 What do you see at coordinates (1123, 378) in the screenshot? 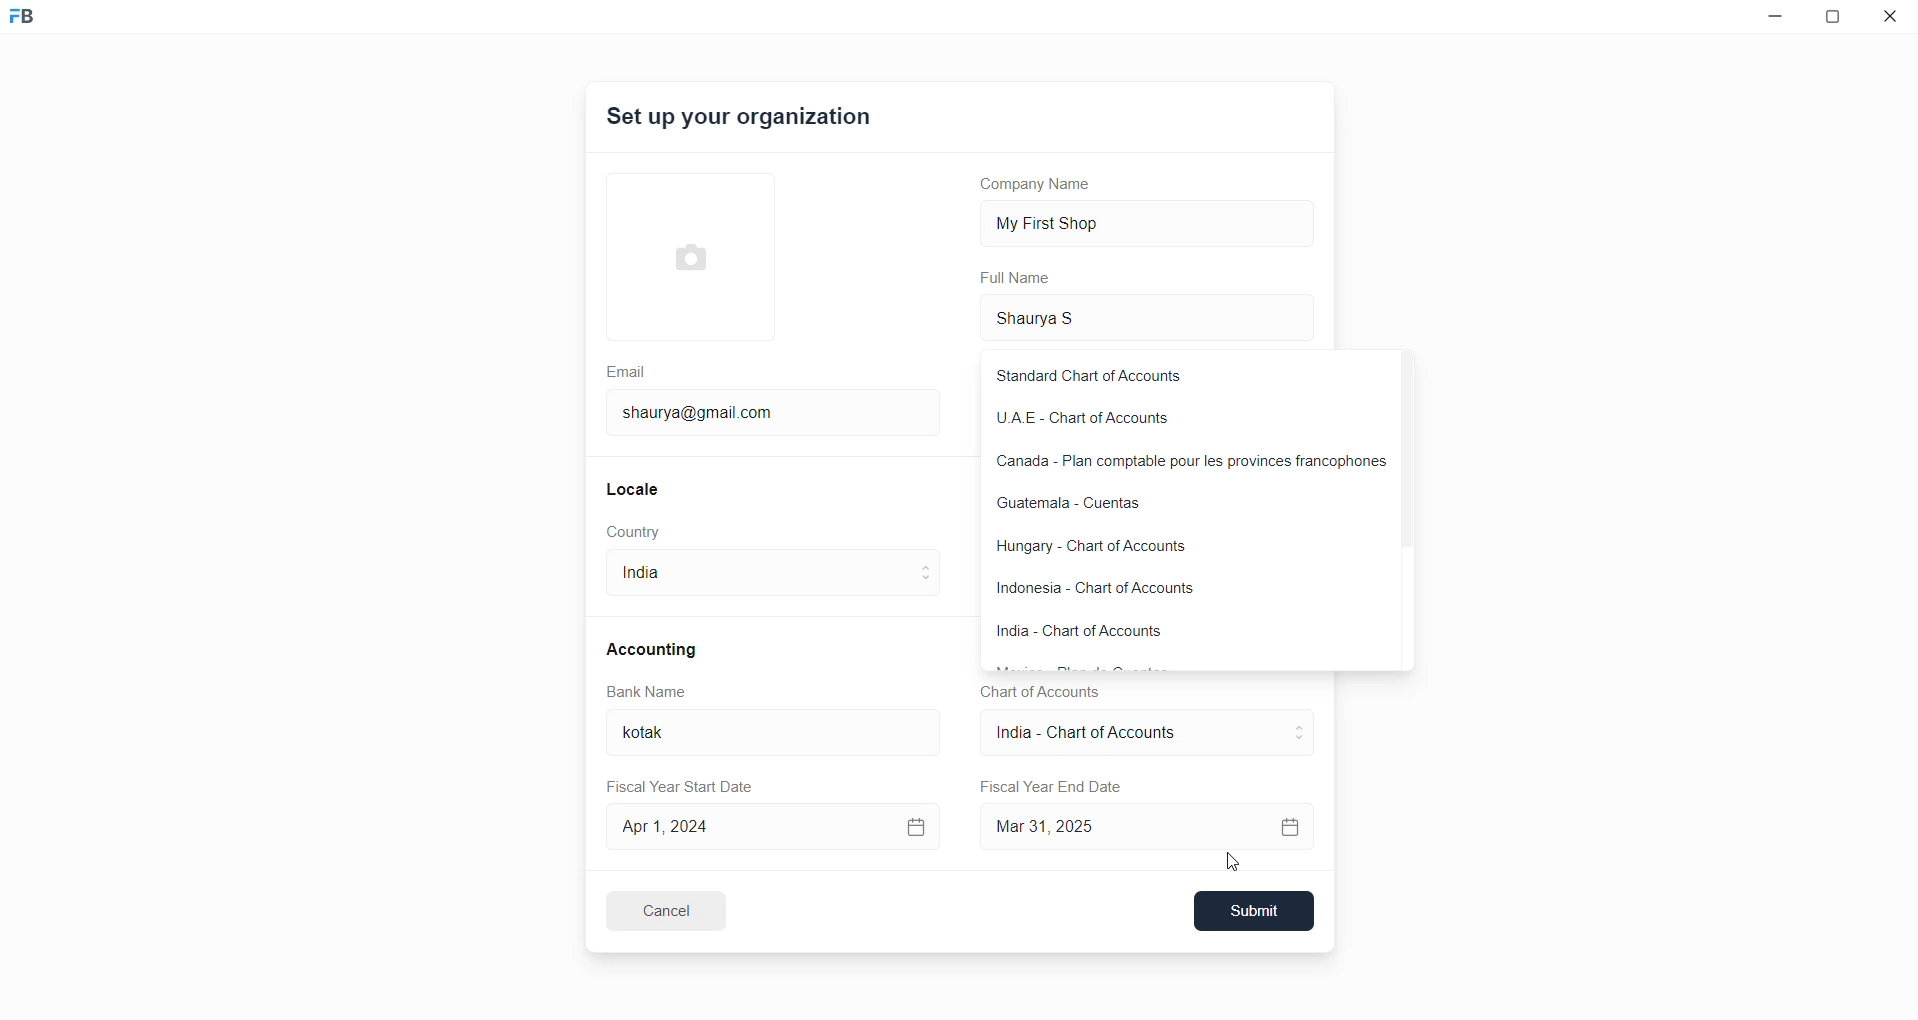
I see `Standard Chart of Accounts` at bounding box center [1123, 378].